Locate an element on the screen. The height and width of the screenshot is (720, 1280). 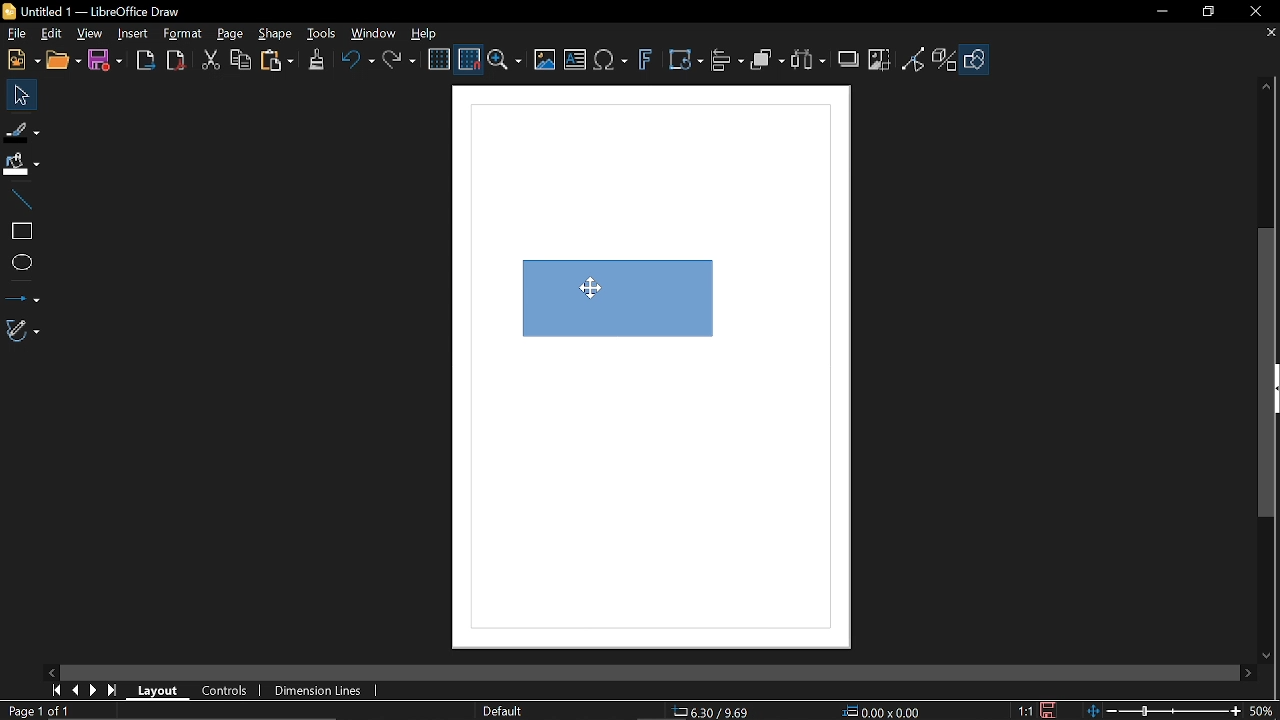
Line is located at coordinates (18, 200).